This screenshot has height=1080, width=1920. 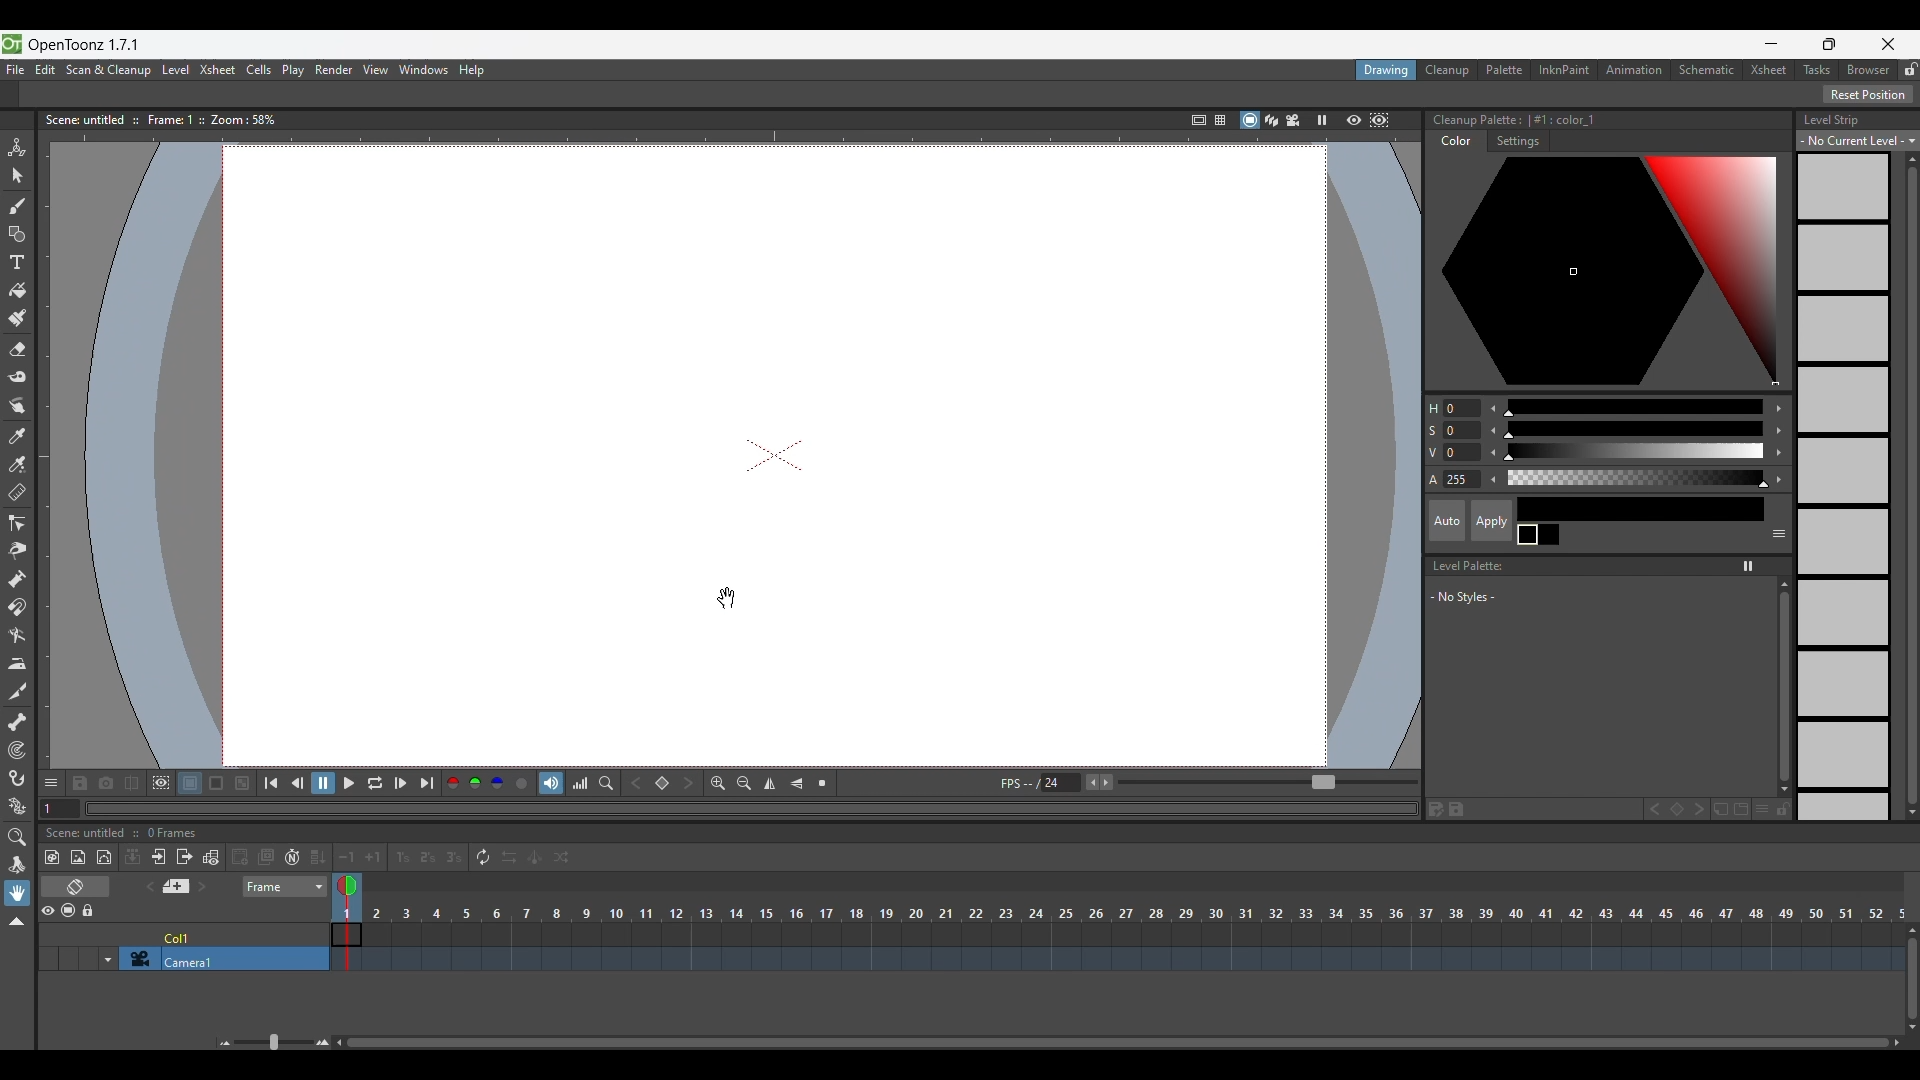 What do you see at coordinates (17, 664) in the screenshot?
I see `Iron tool` at bounding box center [17, 664].